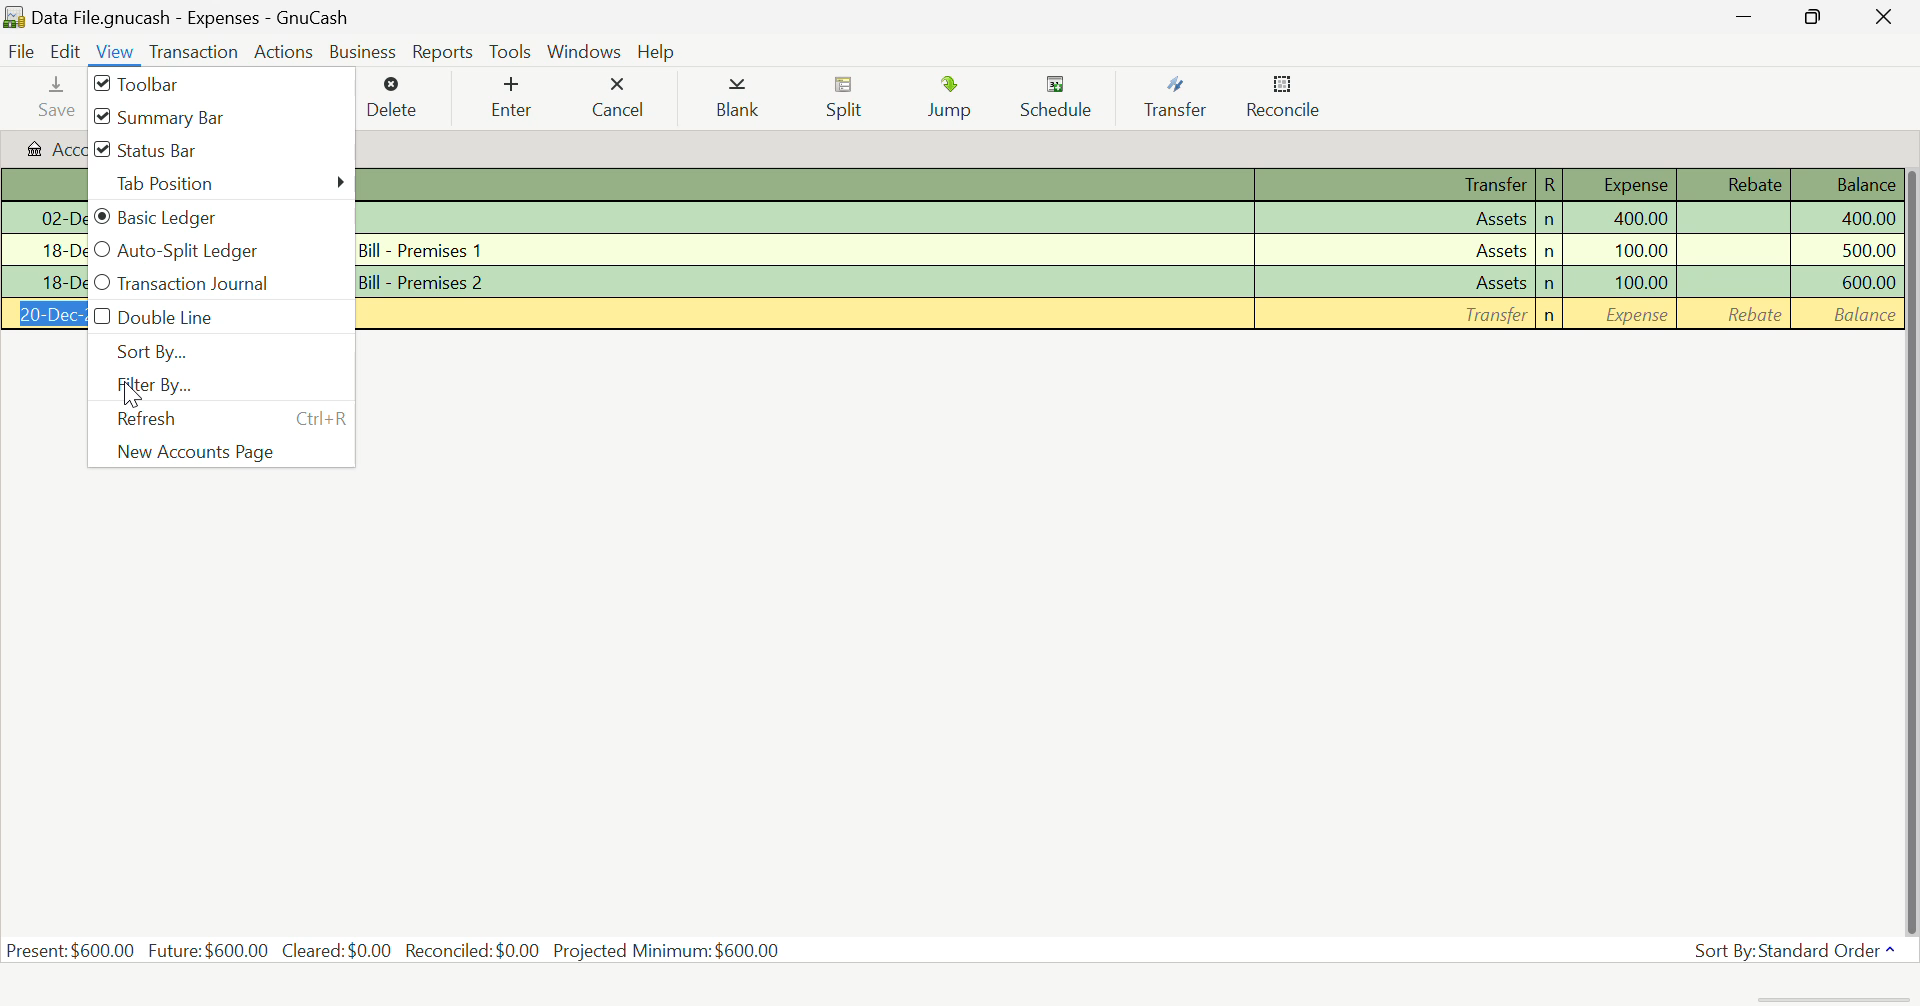 This screenshot has height=1006, width=1920. What do you see at coordinates (1550, 220) in the screenshot?
I see `n` at bounding box center [1550, 220].